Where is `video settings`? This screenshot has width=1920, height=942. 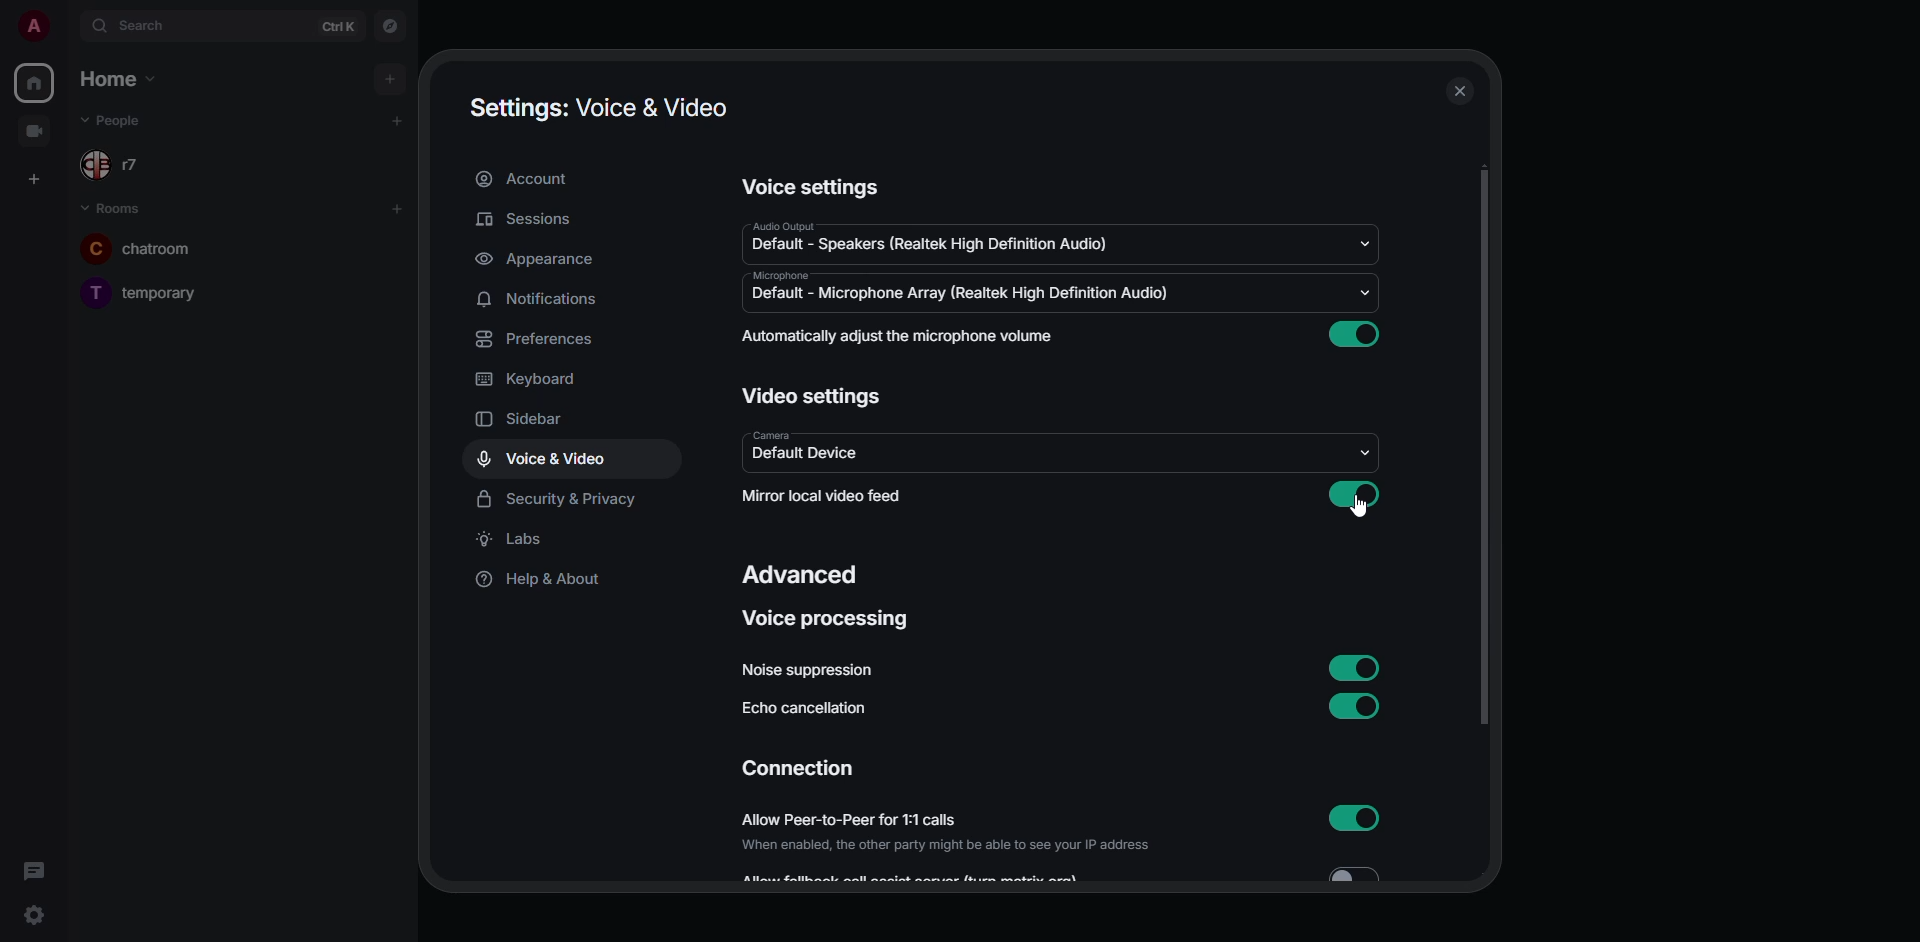 video settings is located at coordinates (812, 399).